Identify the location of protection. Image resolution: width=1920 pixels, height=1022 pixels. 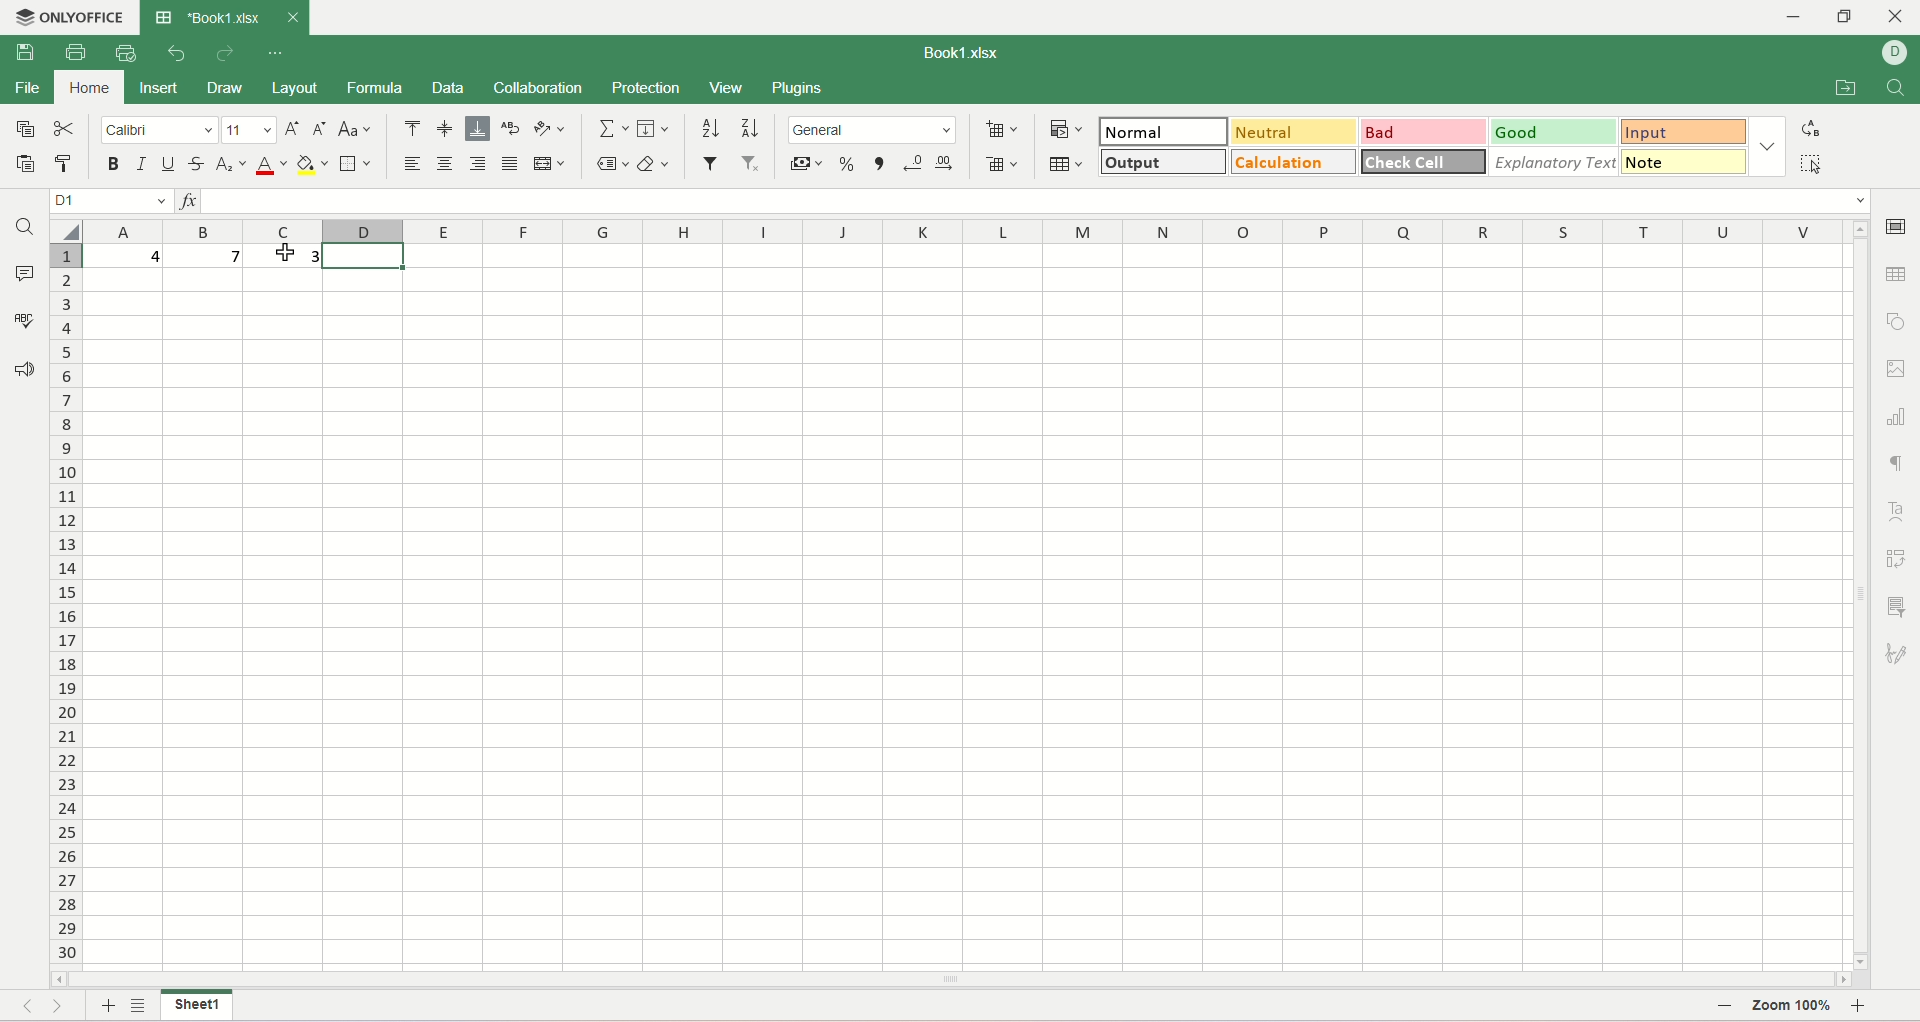
(644, 88).